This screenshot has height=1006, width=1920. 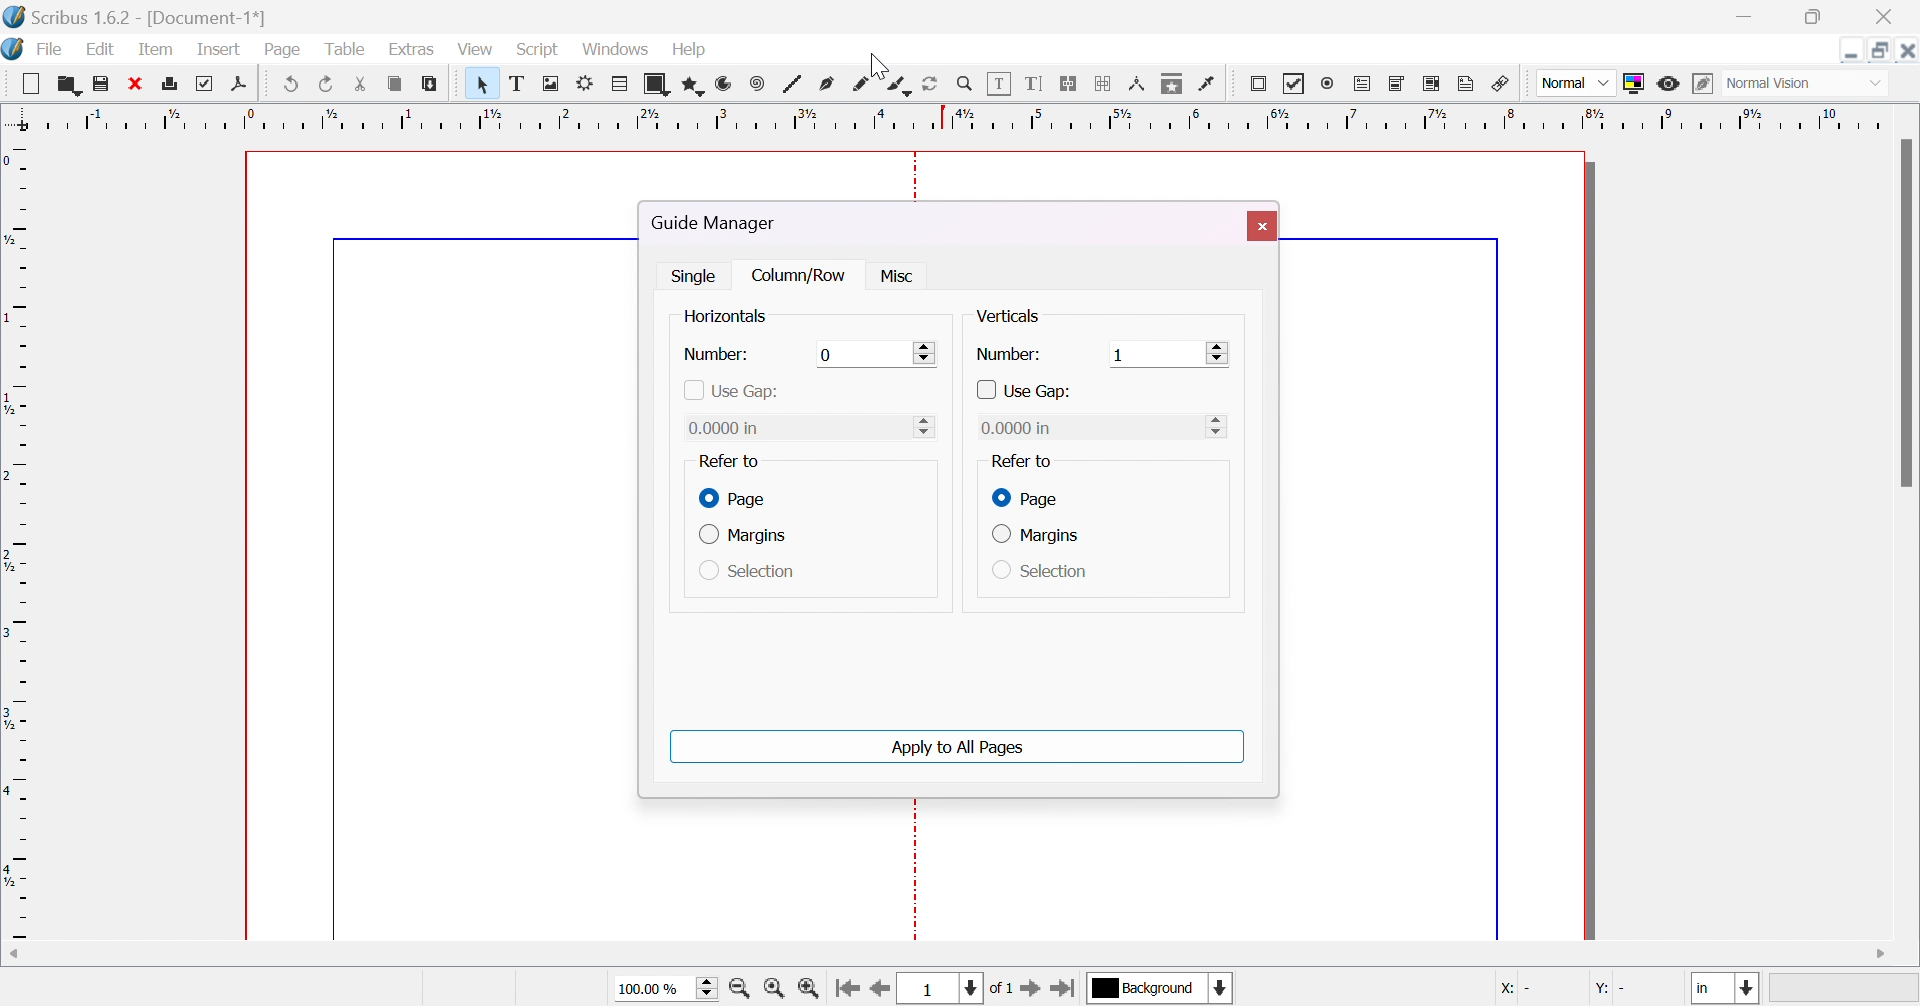 What do you see at coordinates (1260, 225) in the screenshot?
I see `close` at bounding box center [1260, 225].